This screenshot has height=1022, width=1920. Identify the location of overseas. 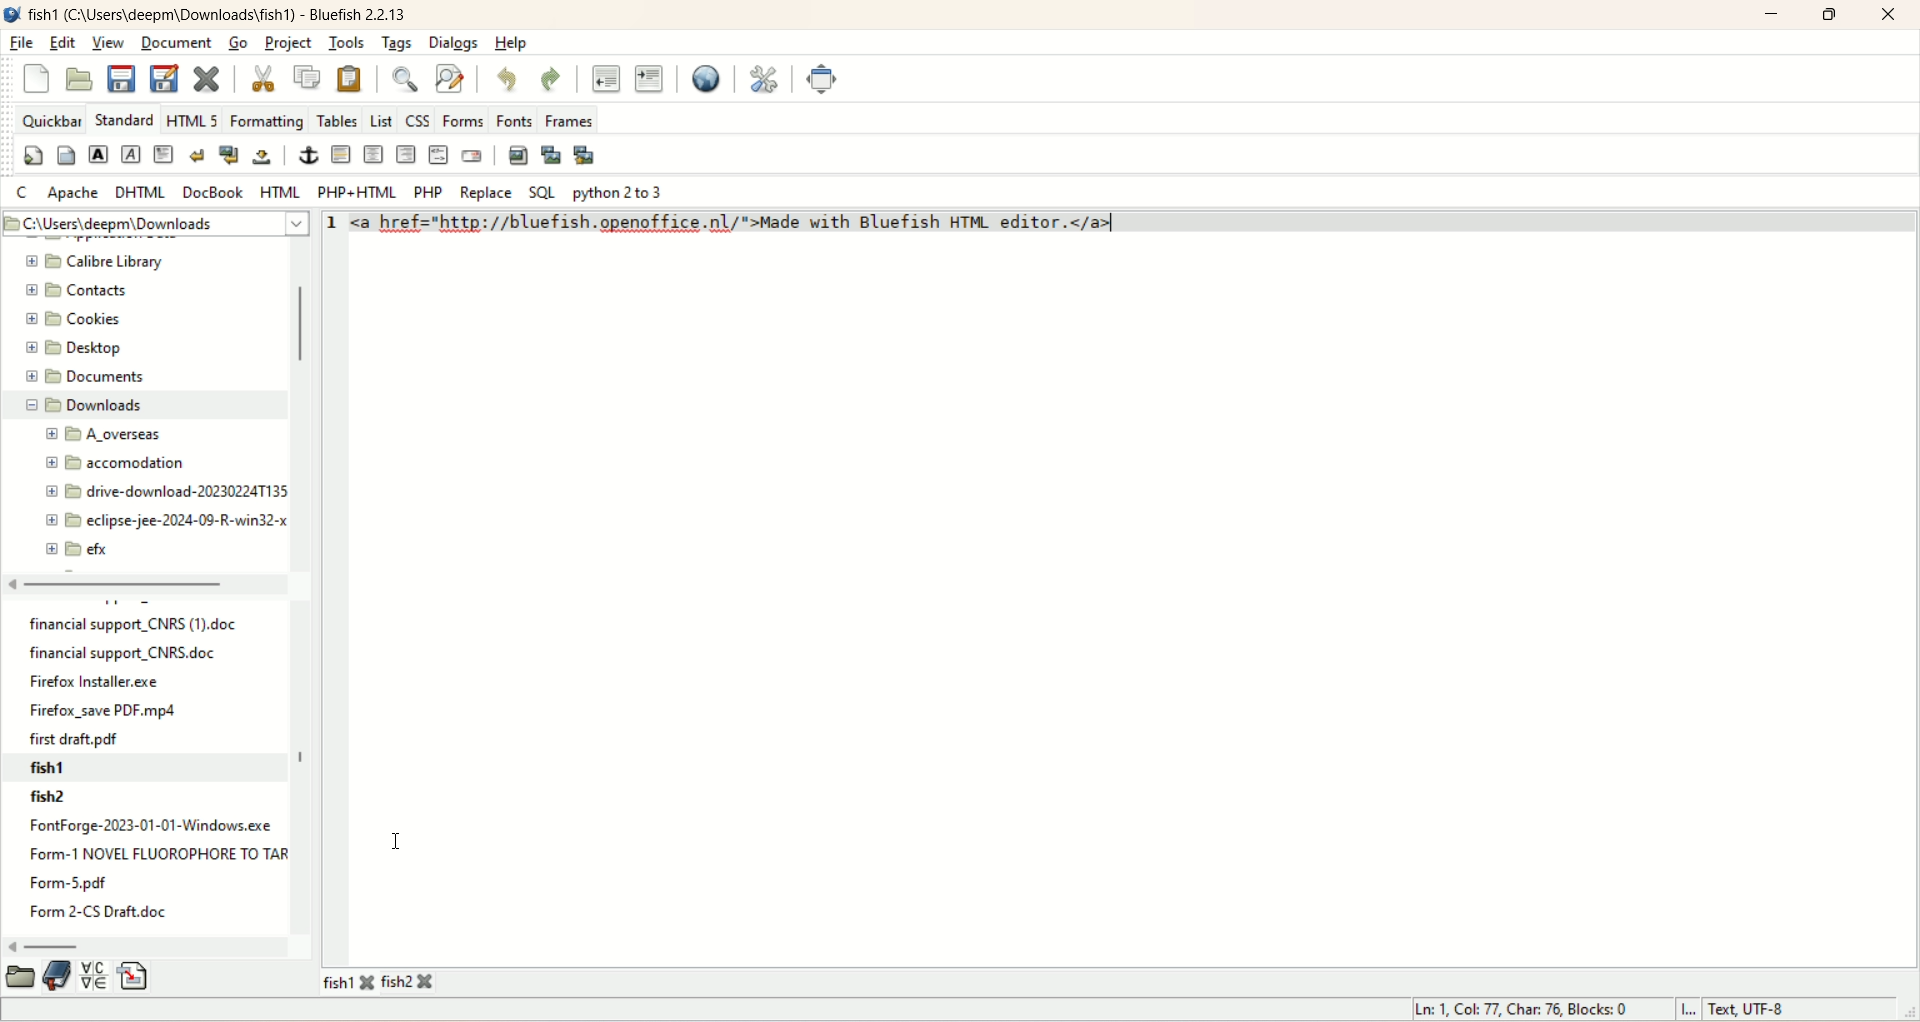
(109, 435).